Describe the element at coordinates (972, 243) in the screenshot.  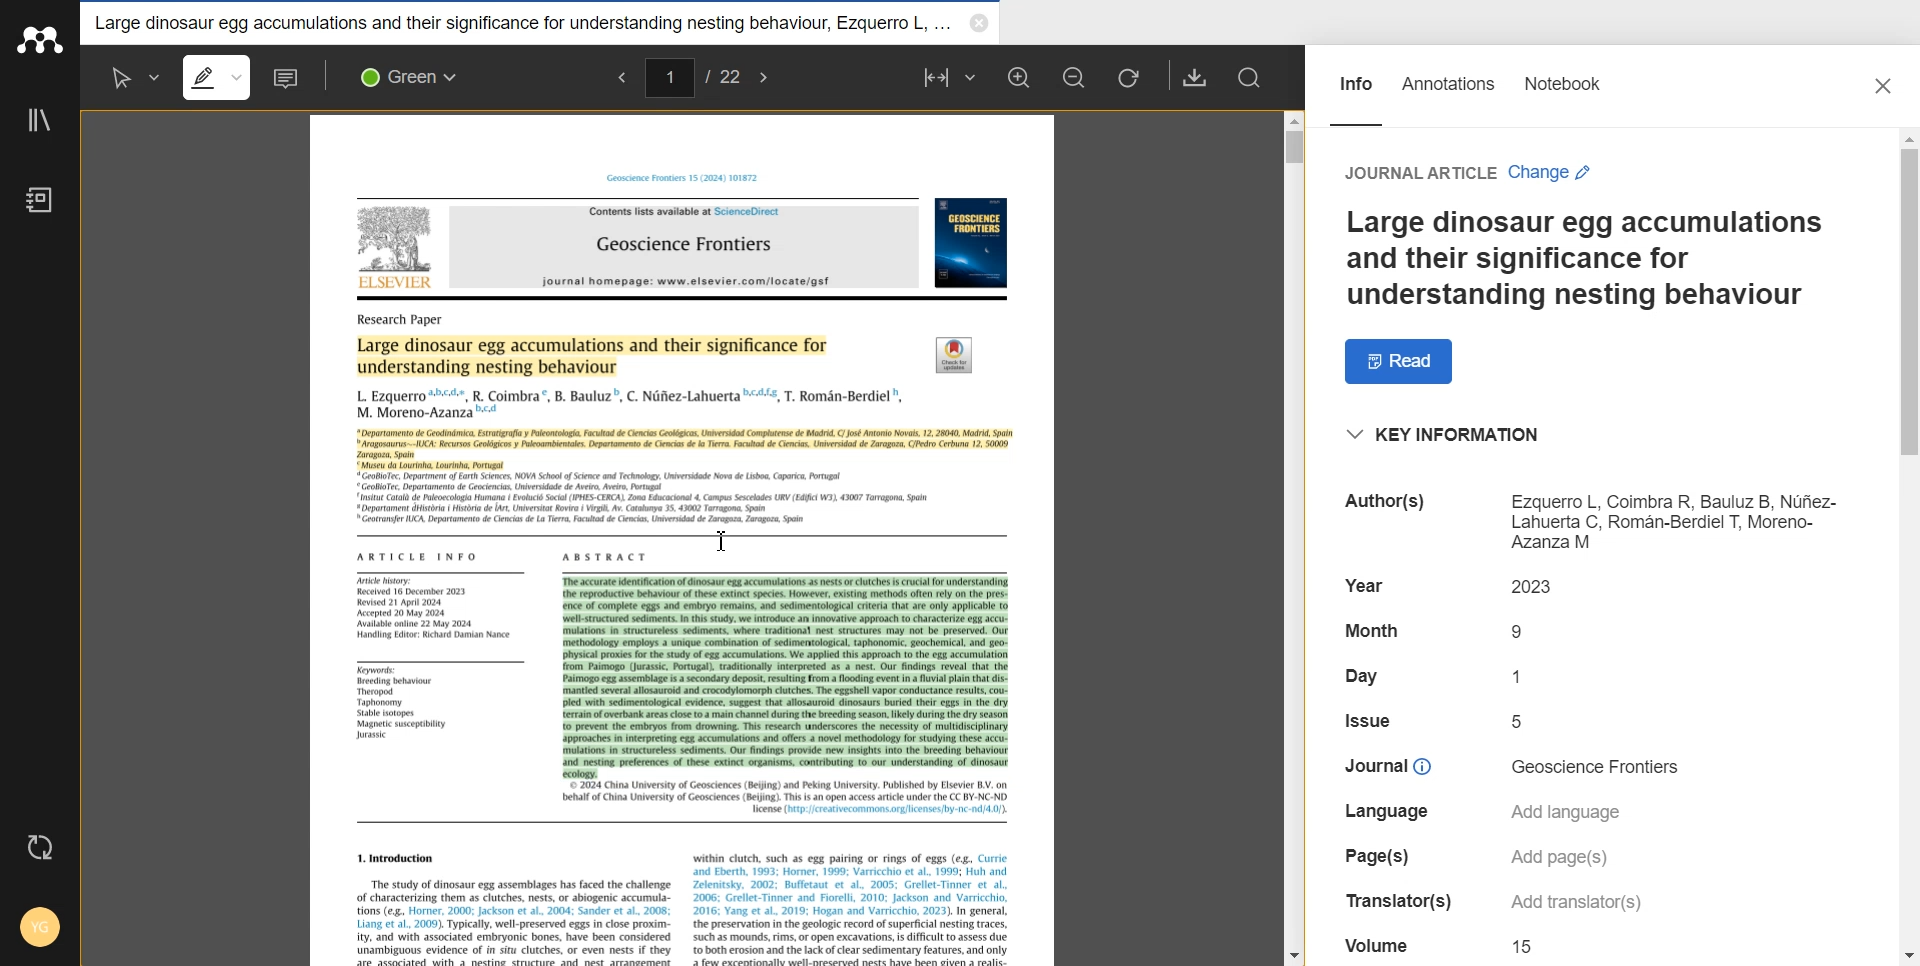
I see `image` at that location.